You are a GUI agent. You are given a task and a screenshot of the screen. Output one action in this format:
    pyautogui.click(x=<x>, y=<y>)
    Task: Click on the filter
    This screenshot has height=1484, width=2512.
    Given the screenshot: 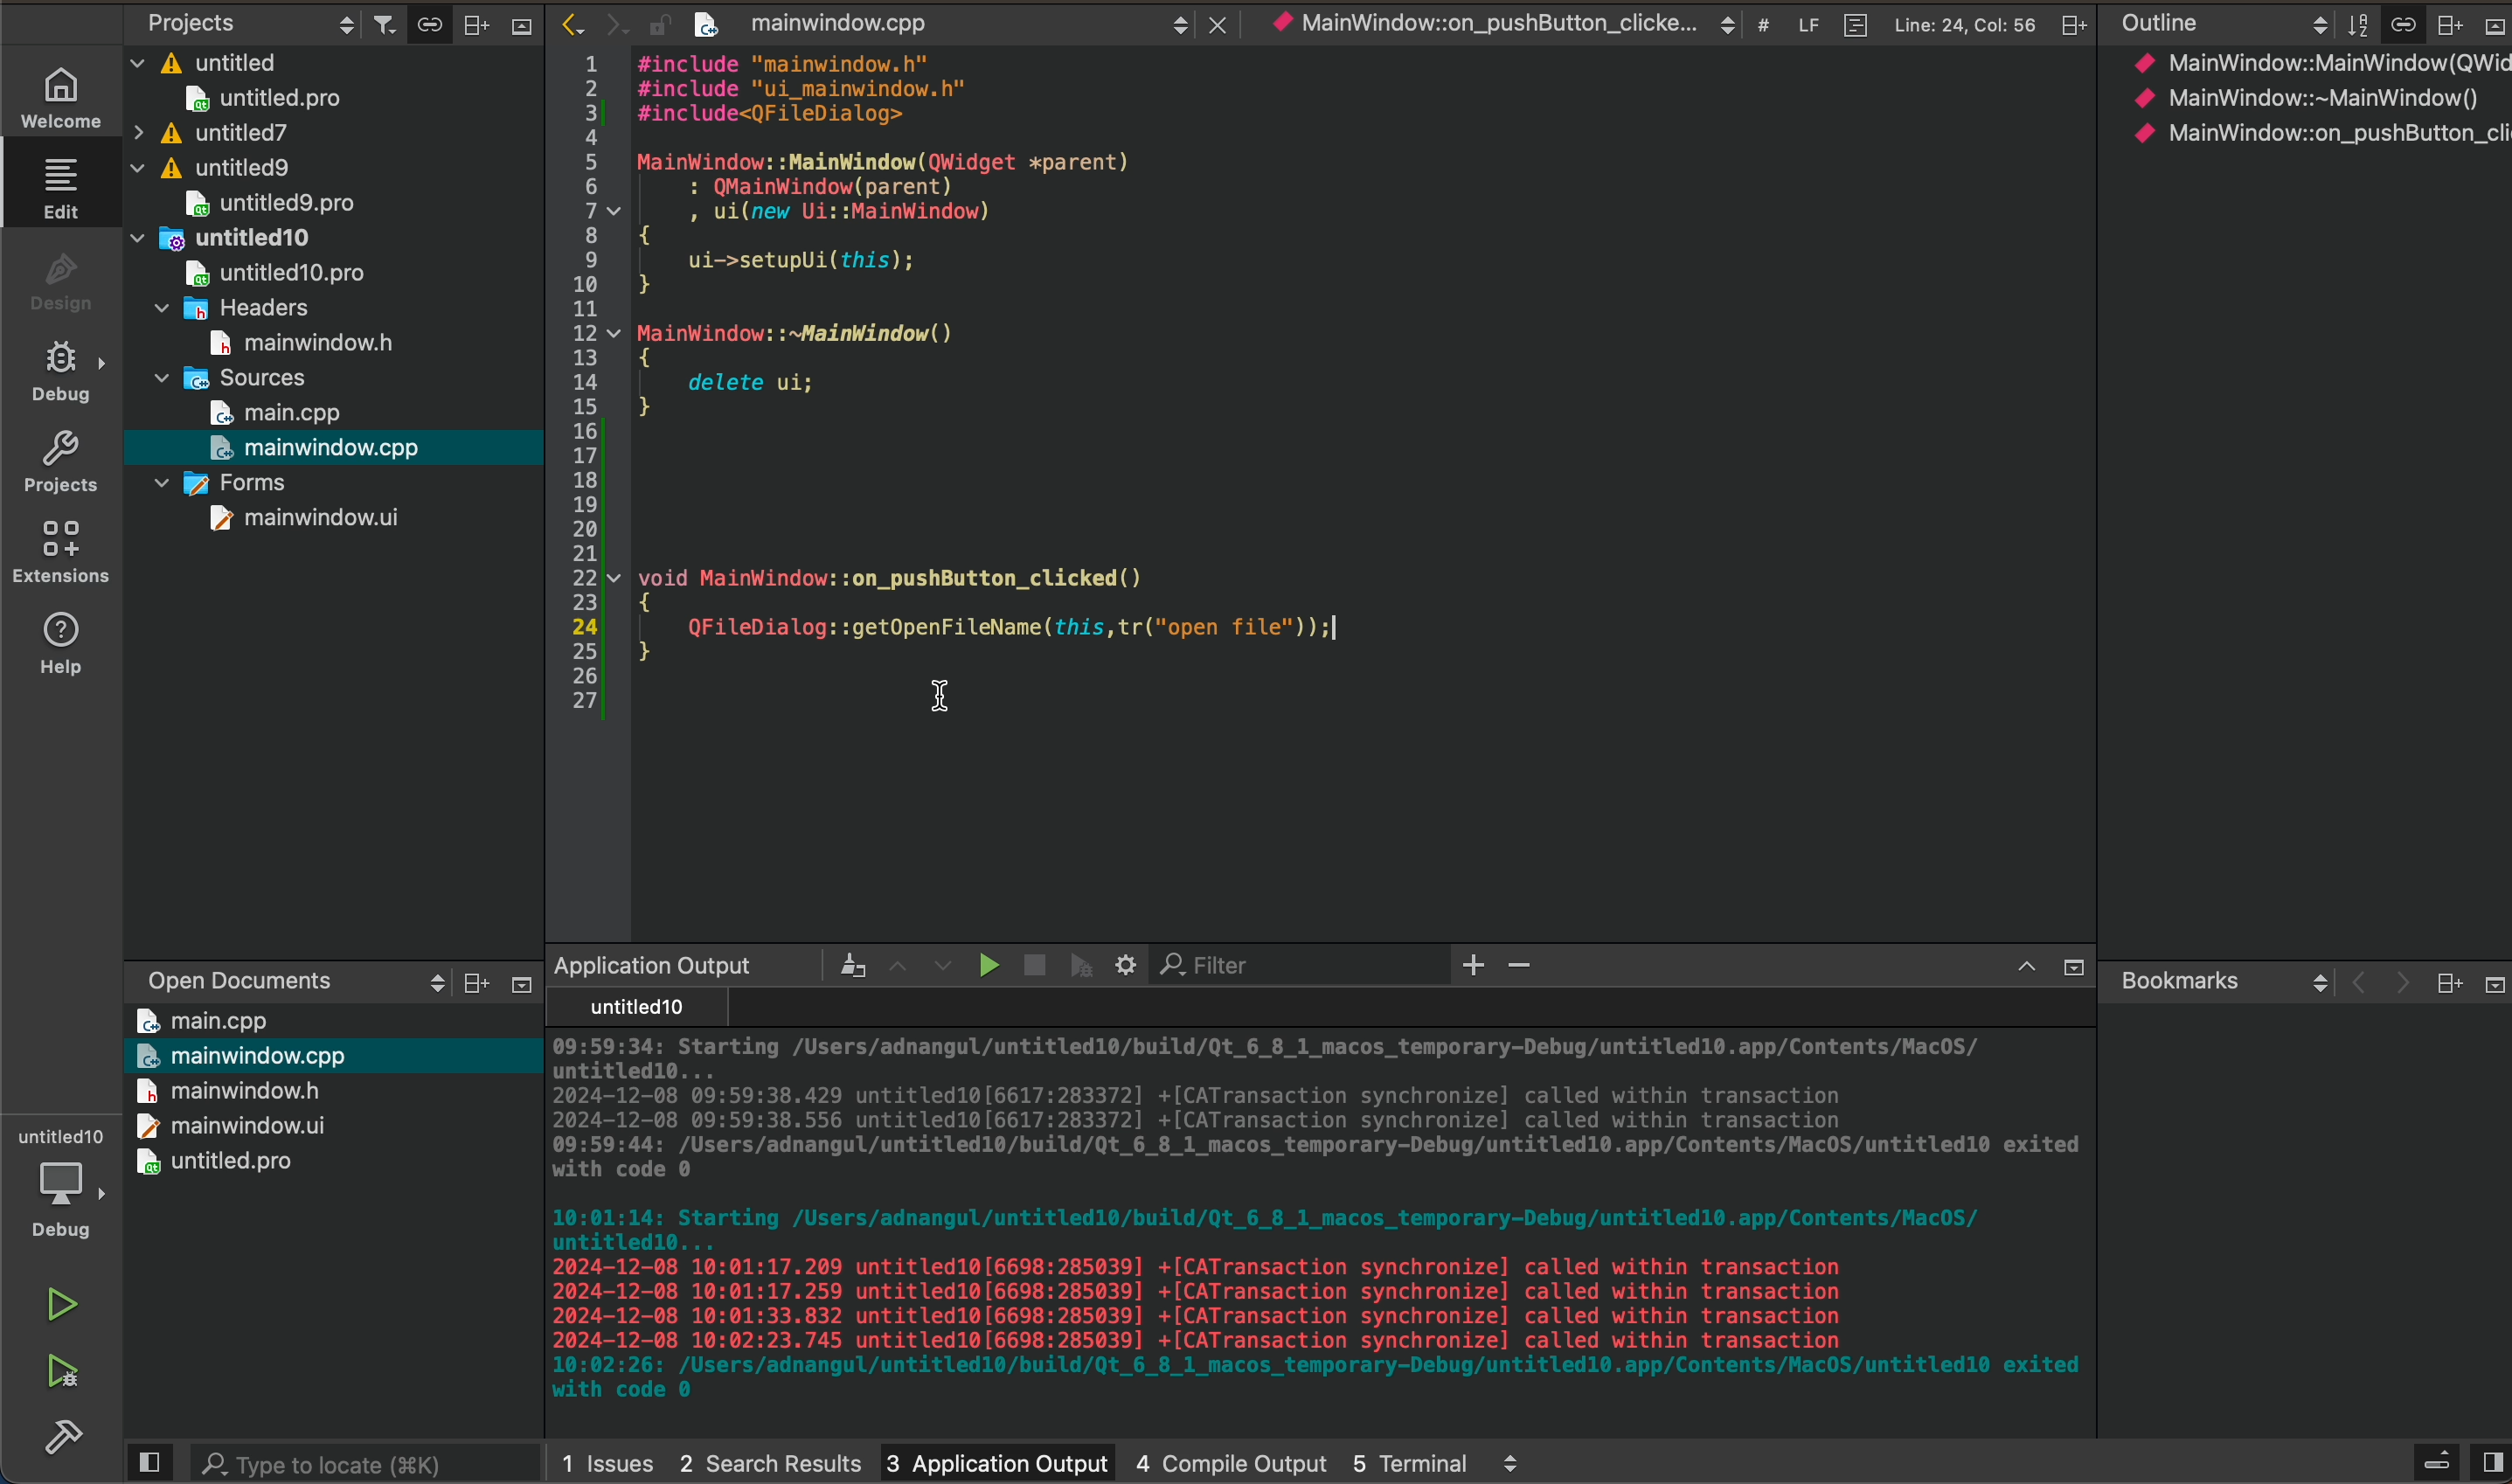 What is the action you would take?
    pyautogui.click(x=2353, y=23)
    